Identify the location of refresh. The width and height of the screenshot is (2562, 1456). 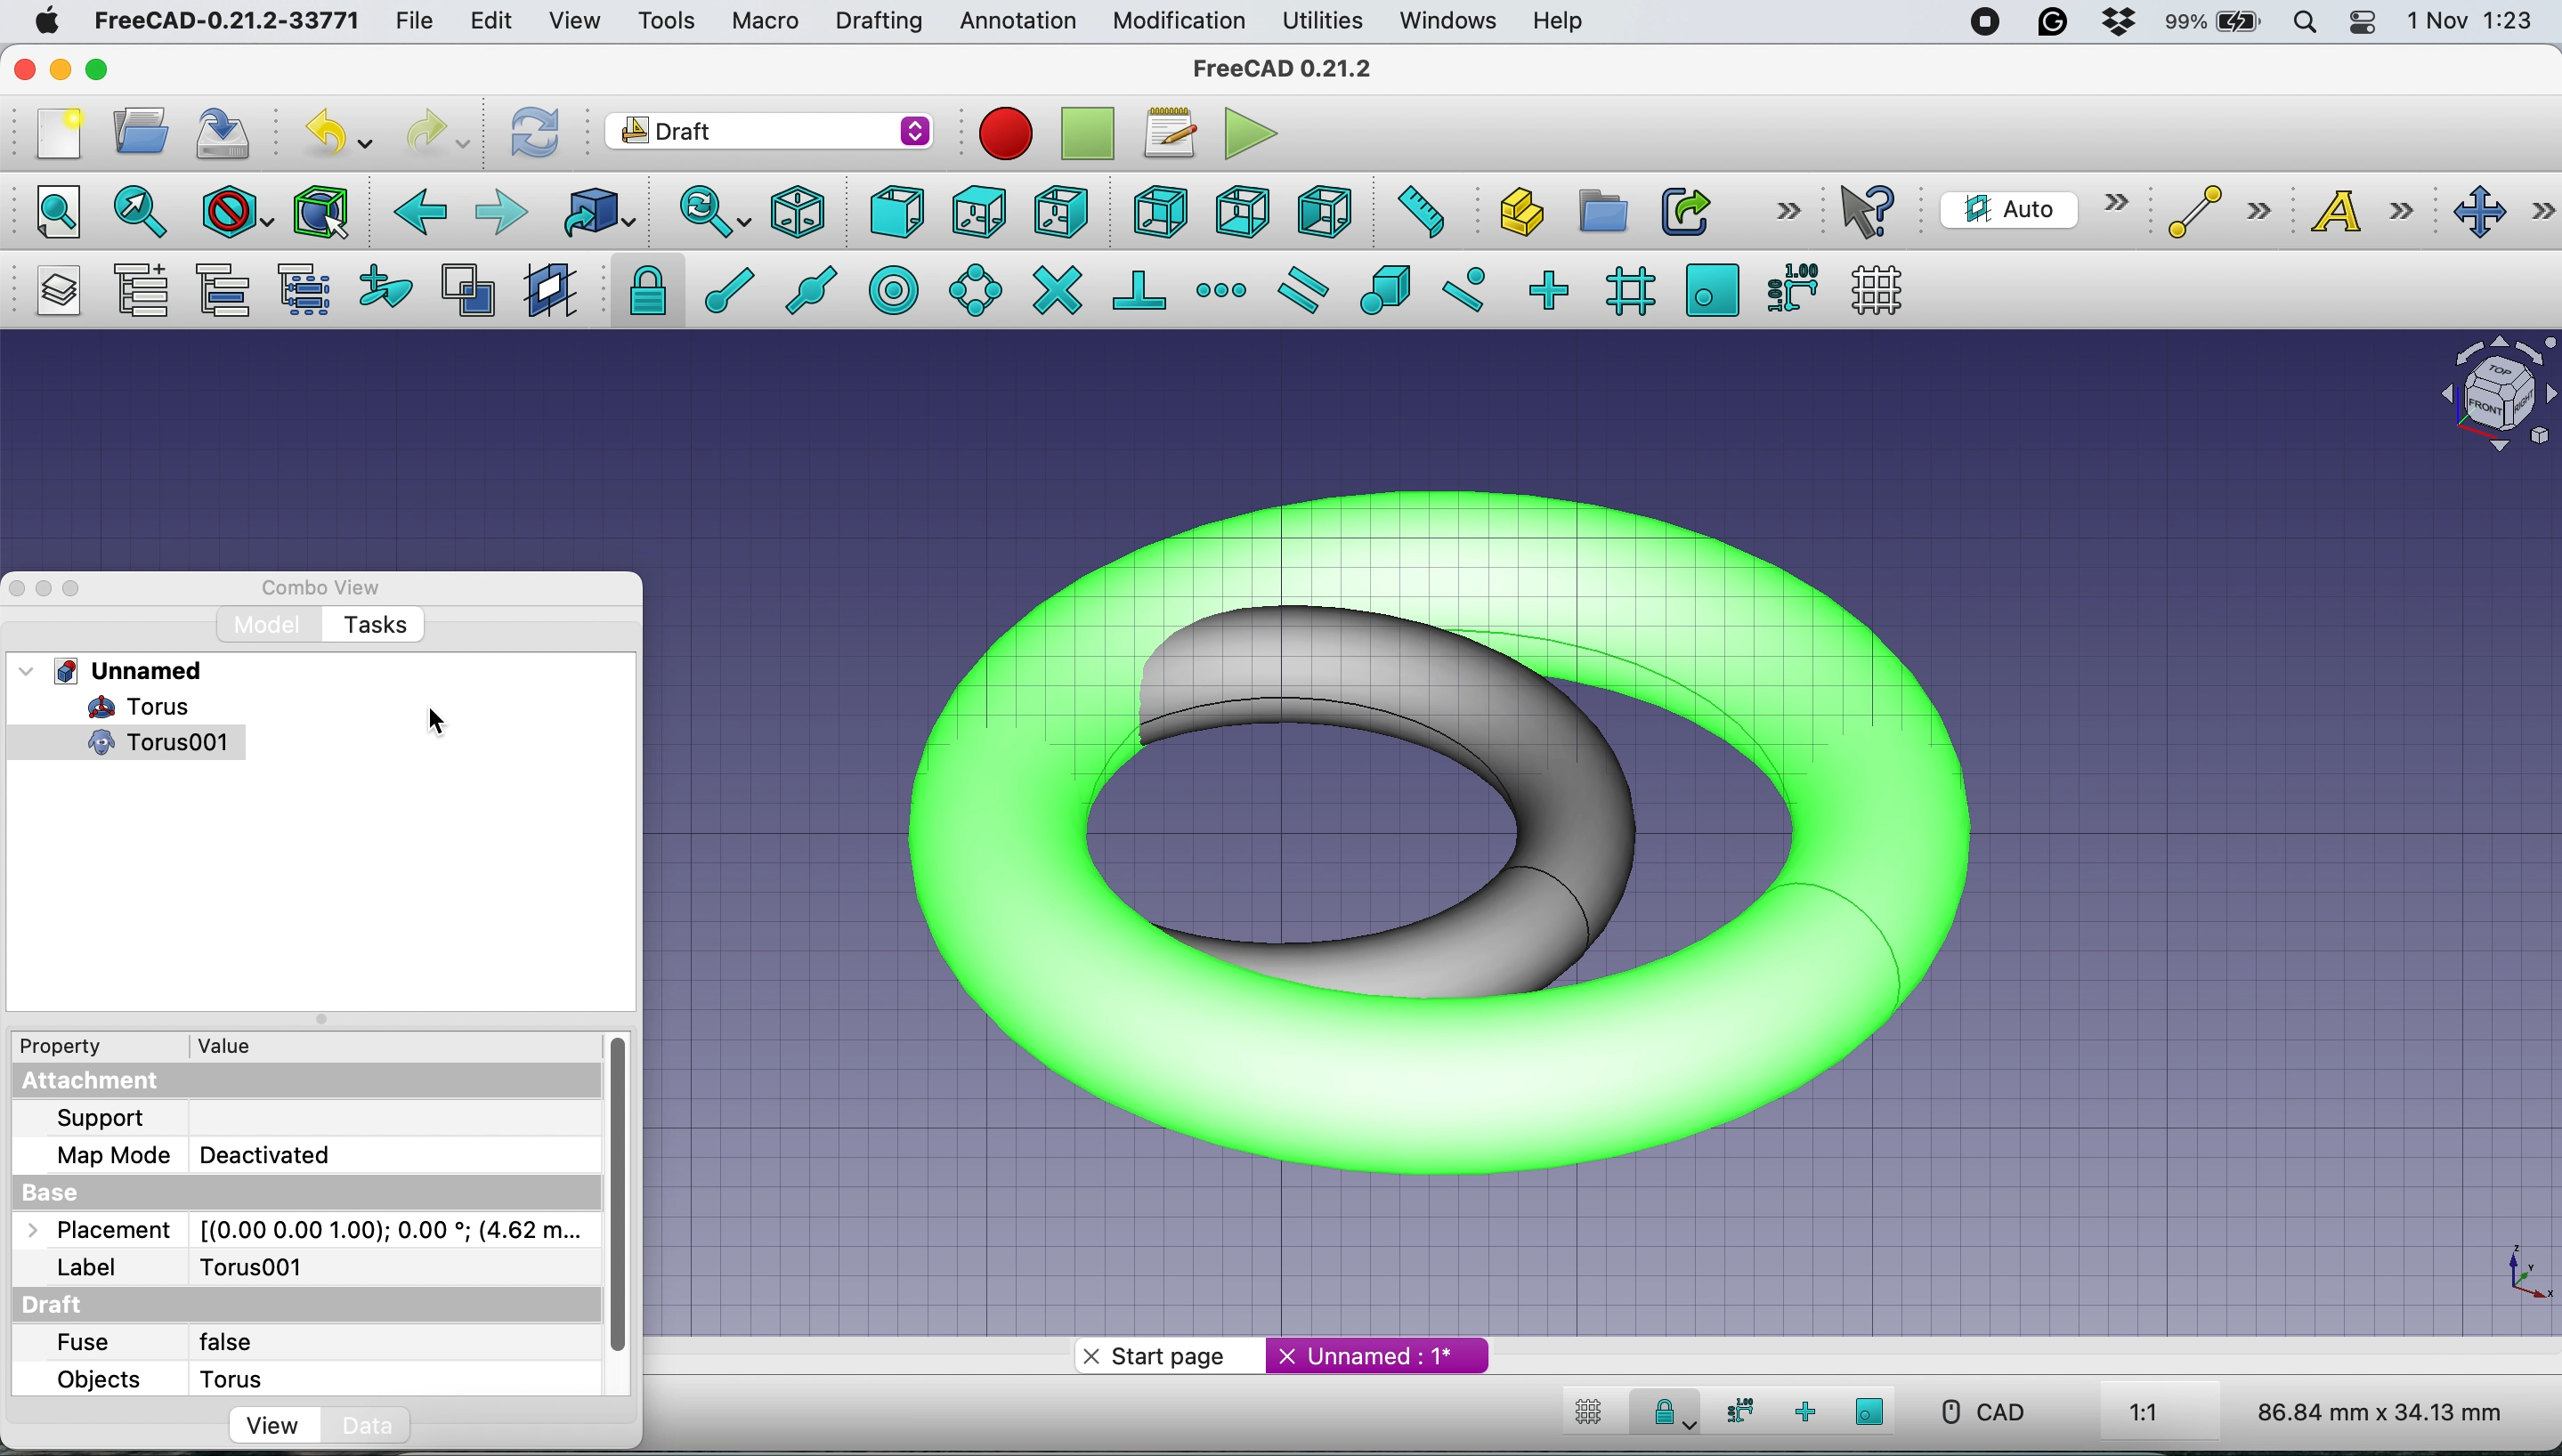
(537, 134).